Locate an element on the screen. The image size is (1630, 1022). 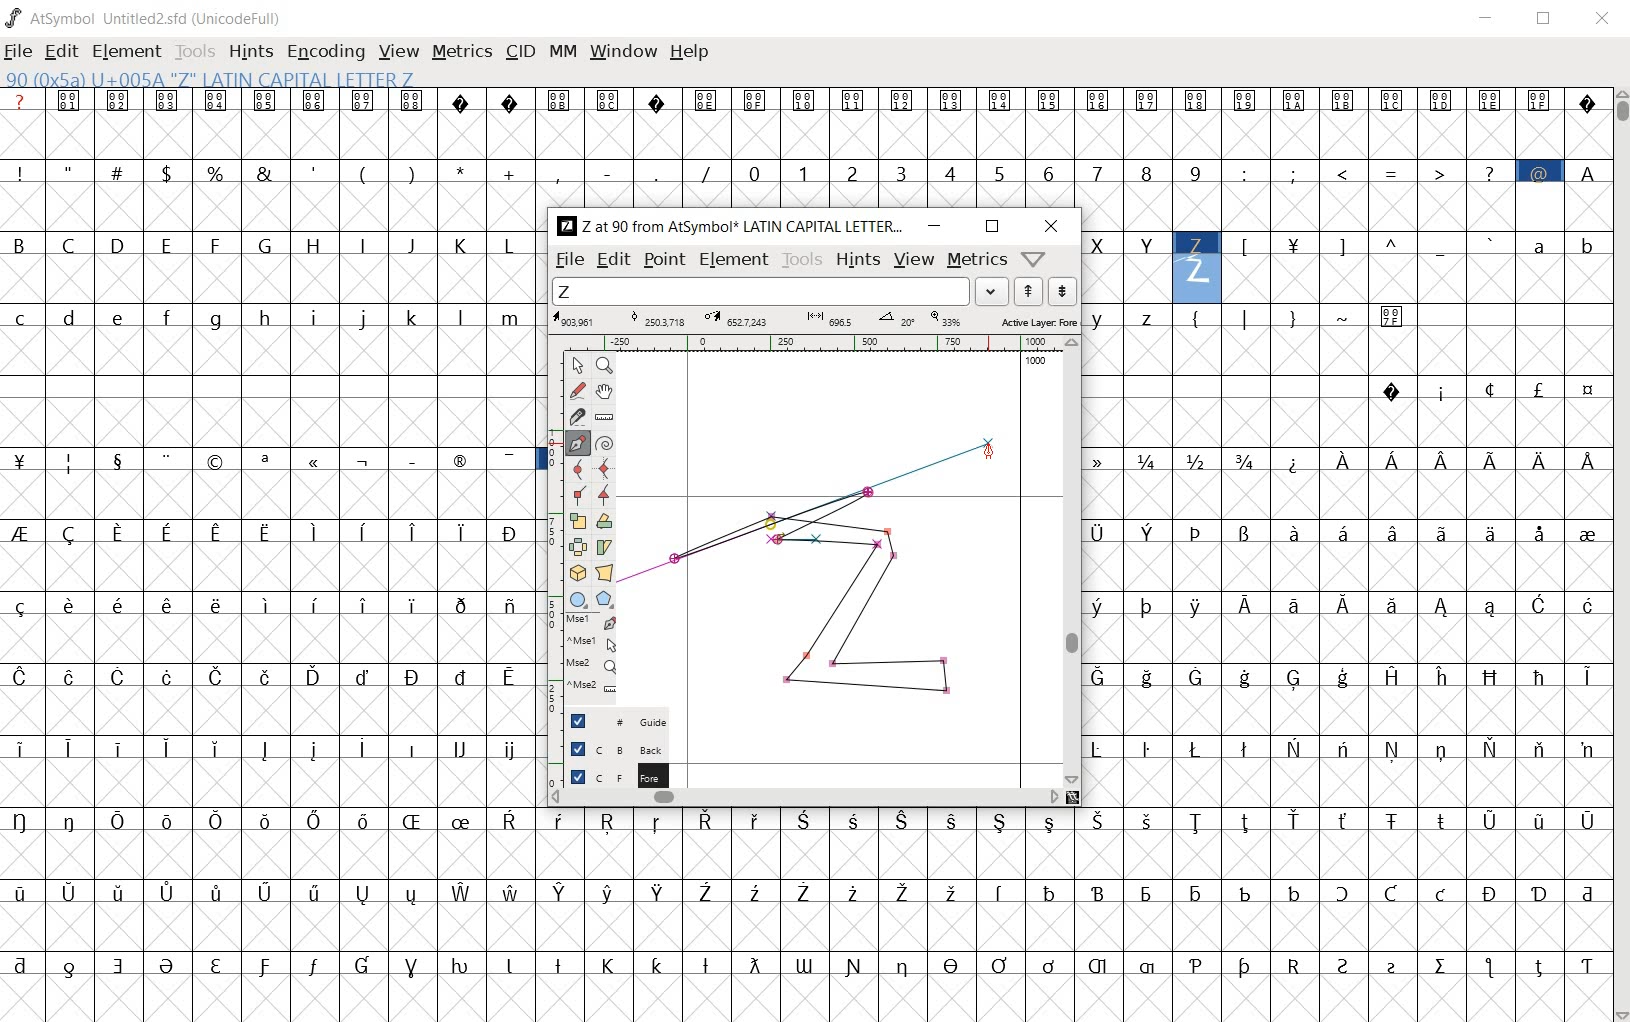
scroll by hand is located at coordinates (606, 391).